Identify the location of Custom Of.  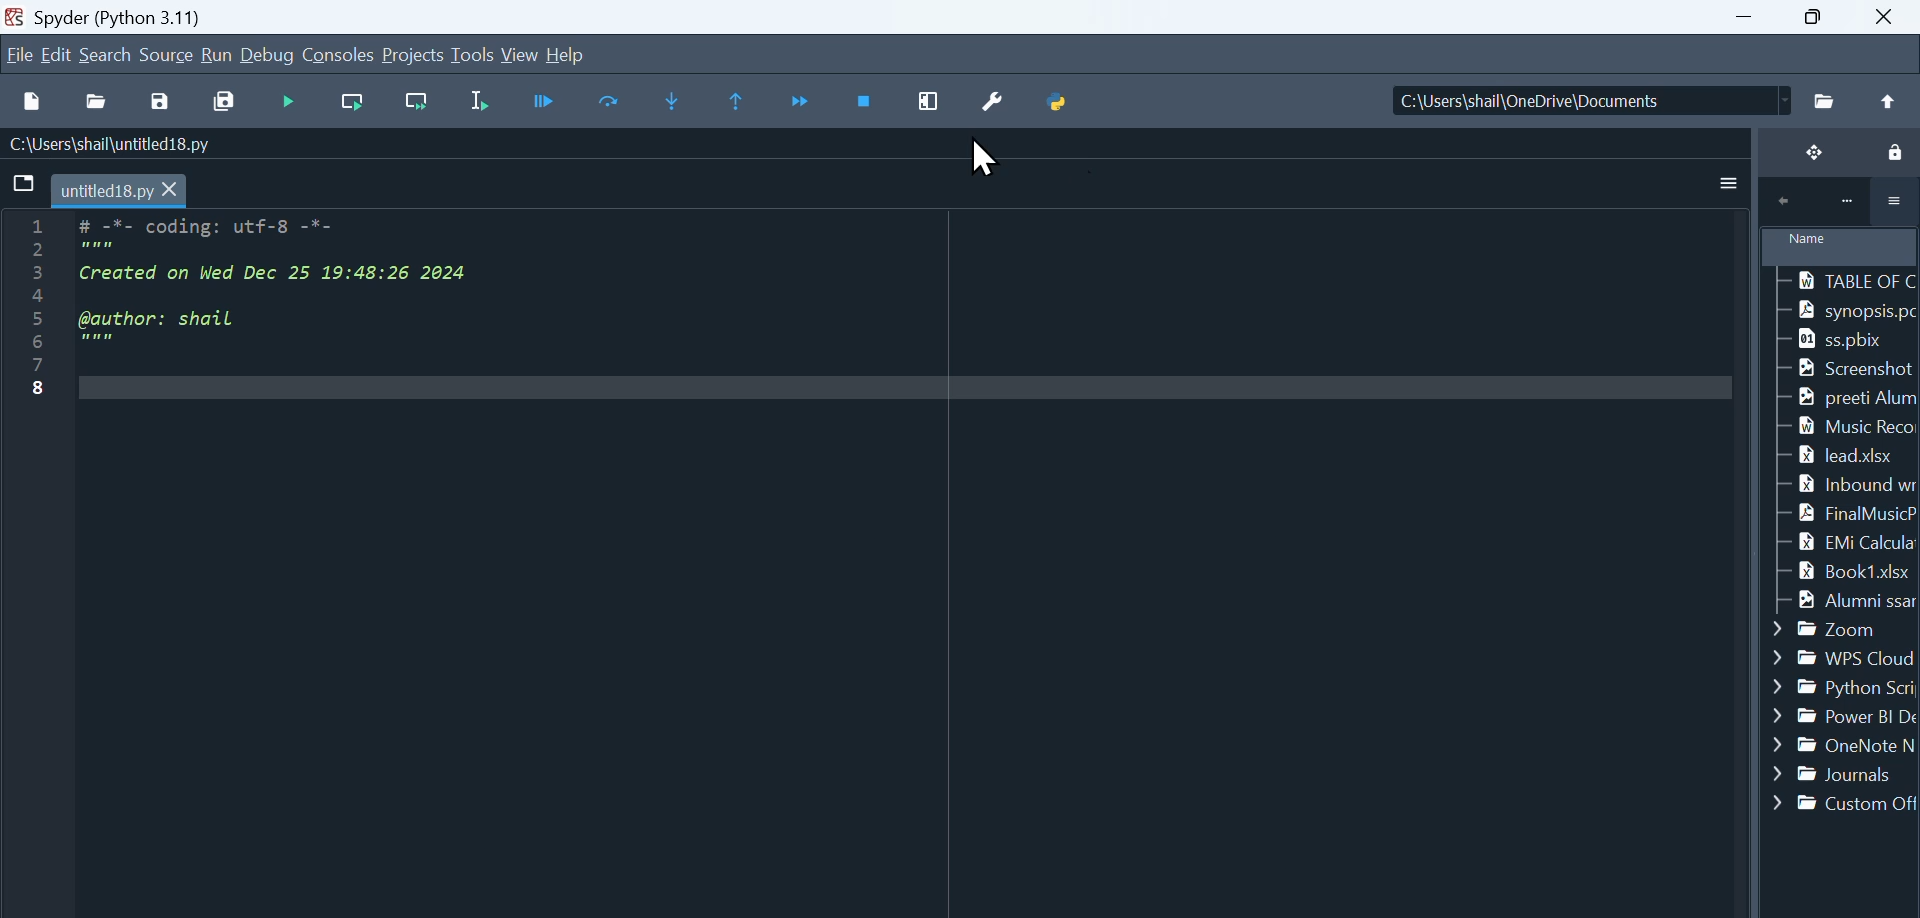
(1842, 803).